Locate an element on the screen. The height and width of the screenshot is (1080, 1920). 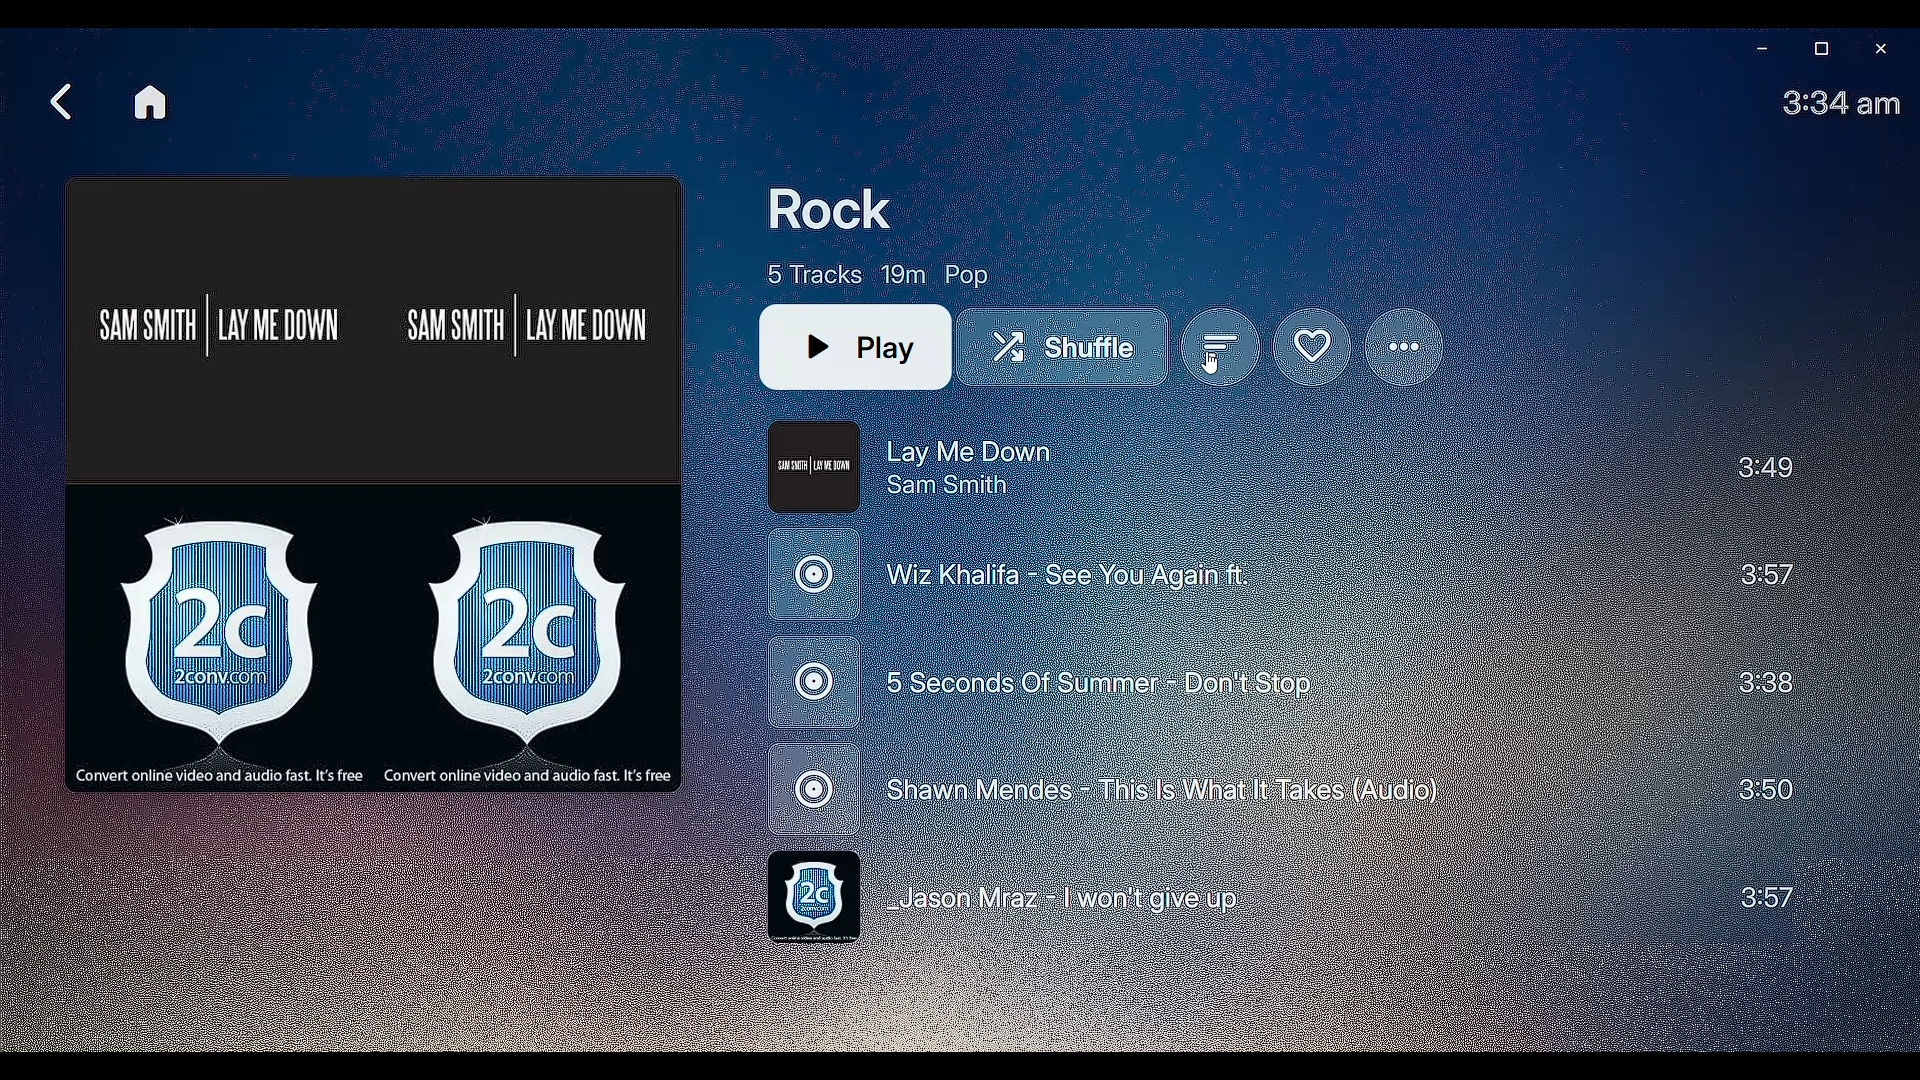
Mark Favorite is located at coordinates (1310, 347).